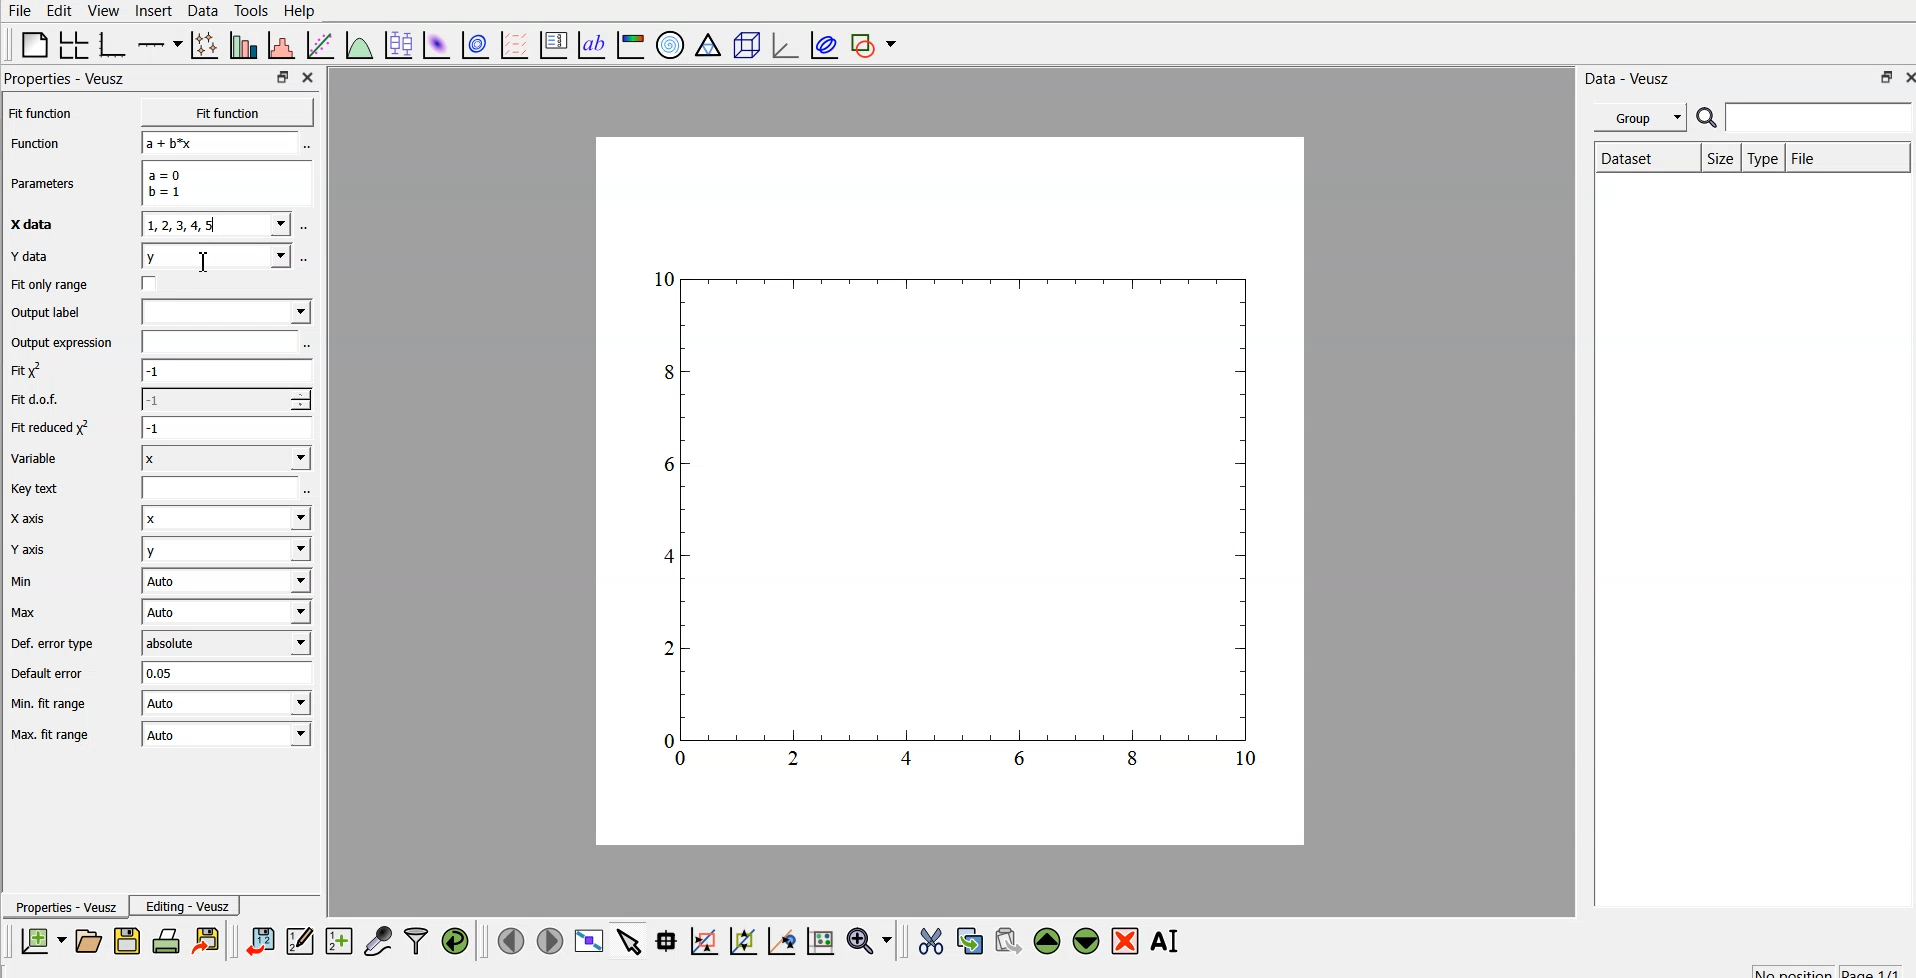 Image resolution: width=1916 pixels, height=978 pixels. Describe the element at coordinates (929, 944) in the screenshot. I see `cut the selected widget` at that location.